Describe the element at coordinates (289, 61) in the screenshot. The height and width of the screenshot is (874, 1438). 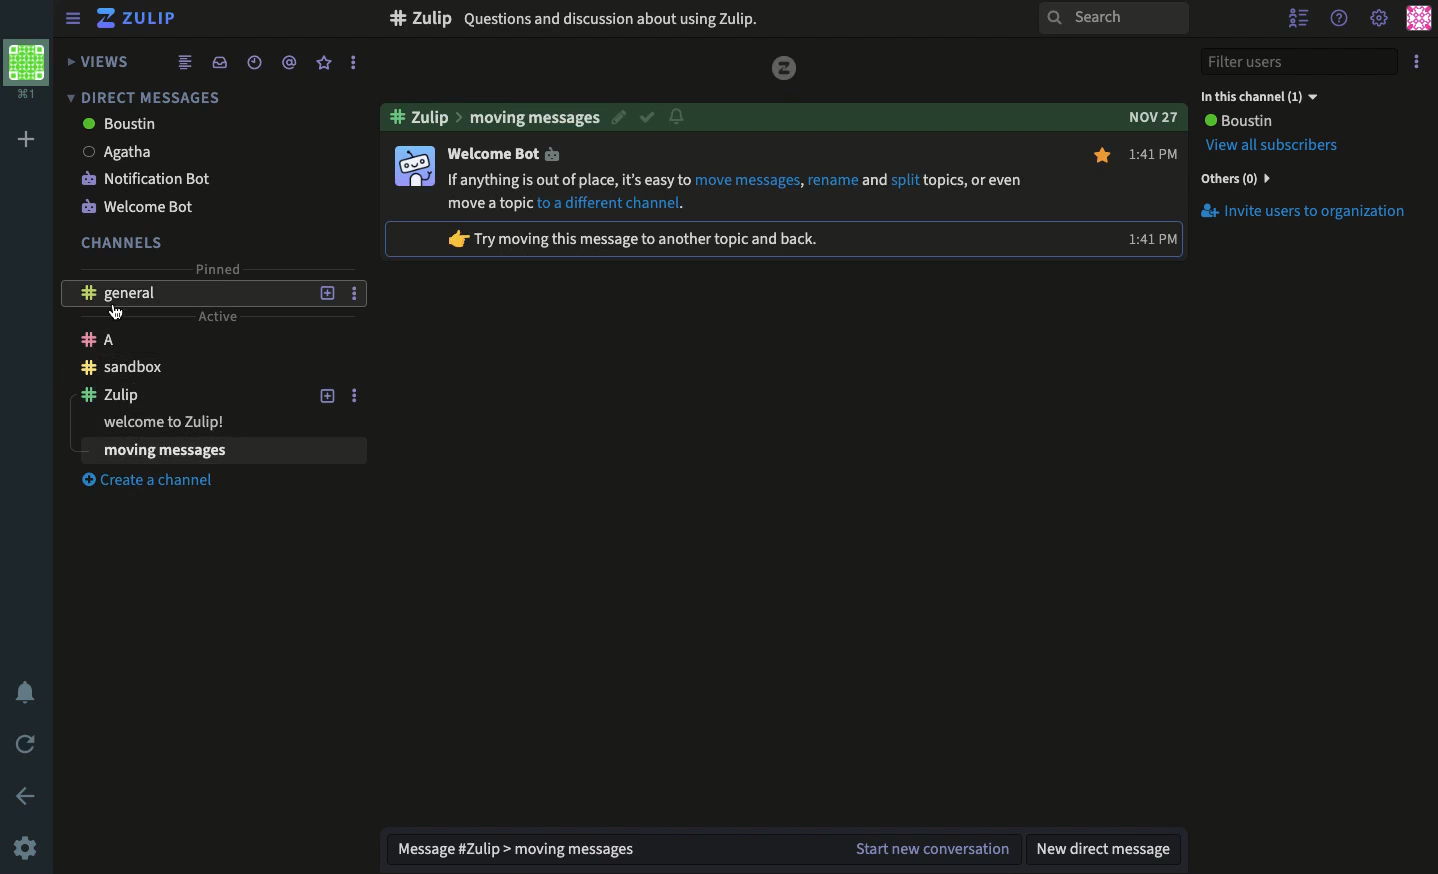
I see `Tag` at that location.